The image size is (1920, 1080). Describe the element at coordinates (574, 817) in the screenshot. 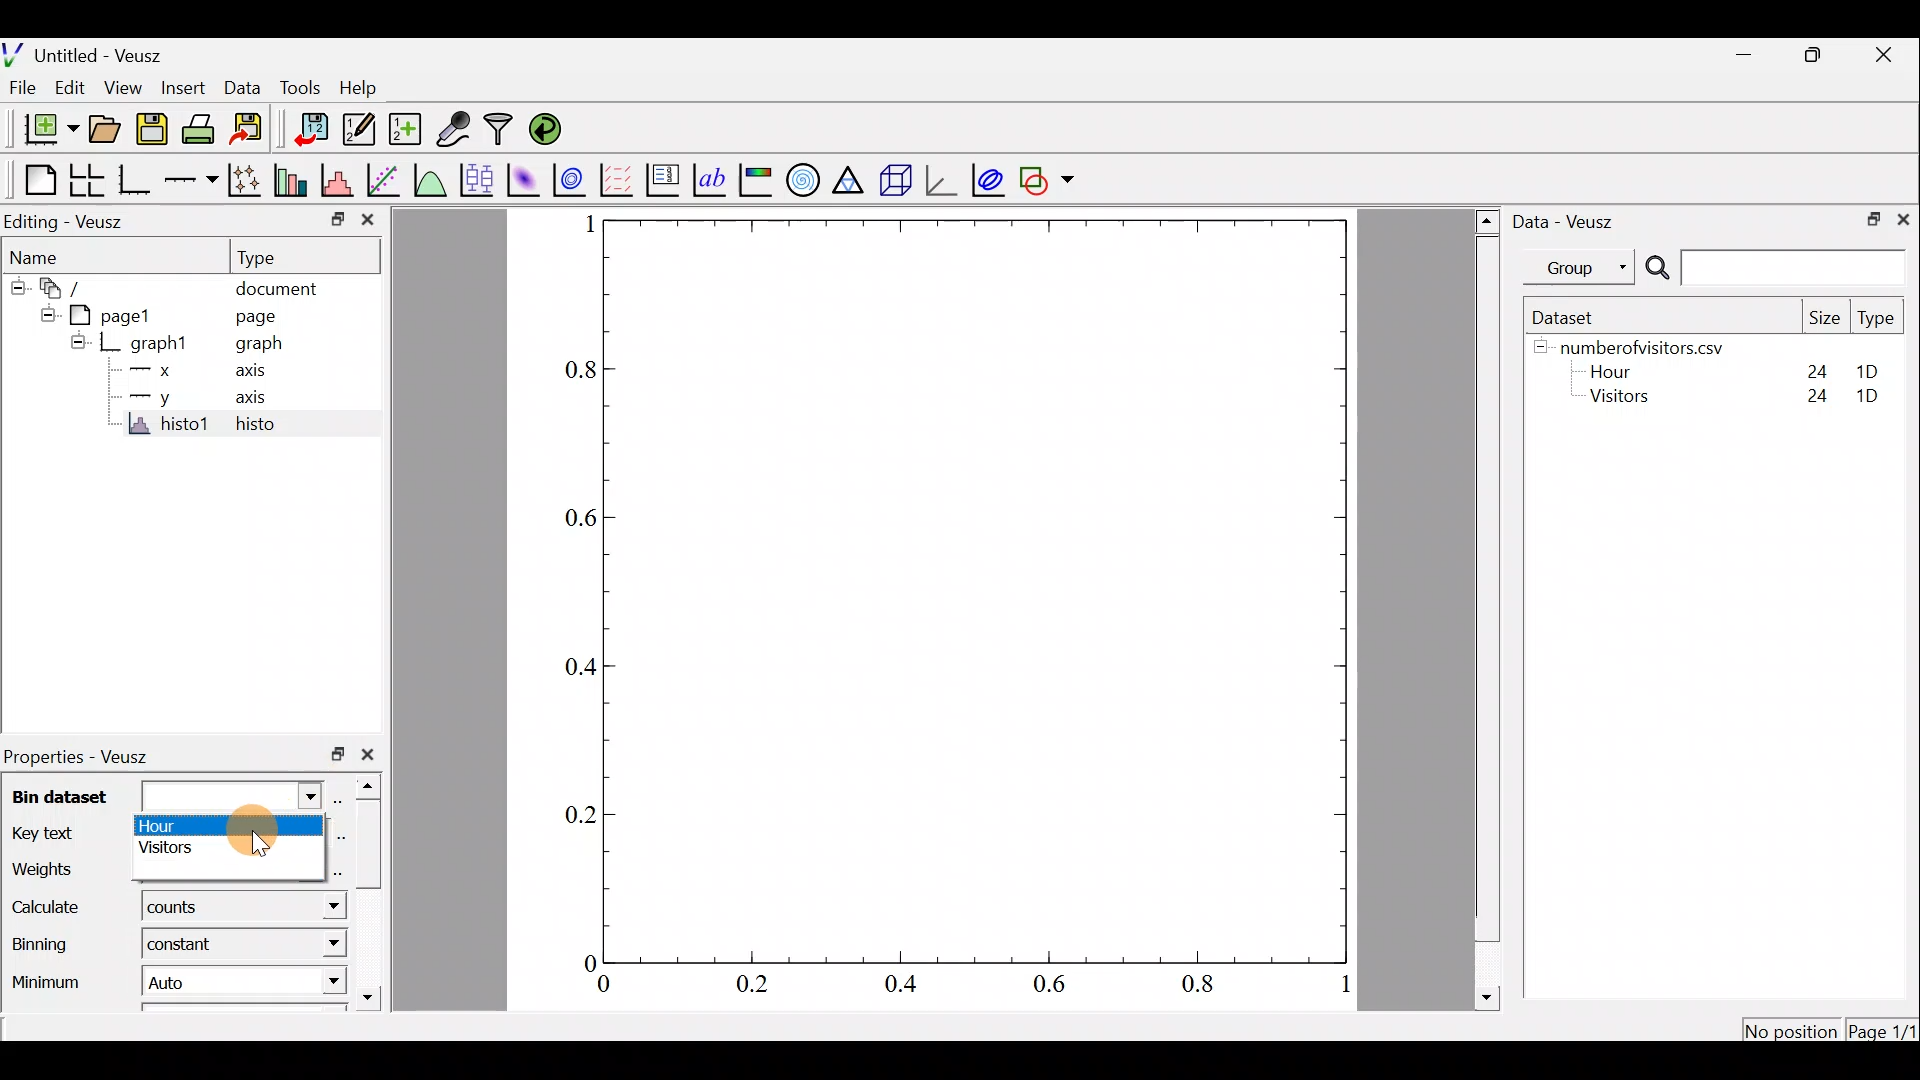

I see `0.2` at that location.